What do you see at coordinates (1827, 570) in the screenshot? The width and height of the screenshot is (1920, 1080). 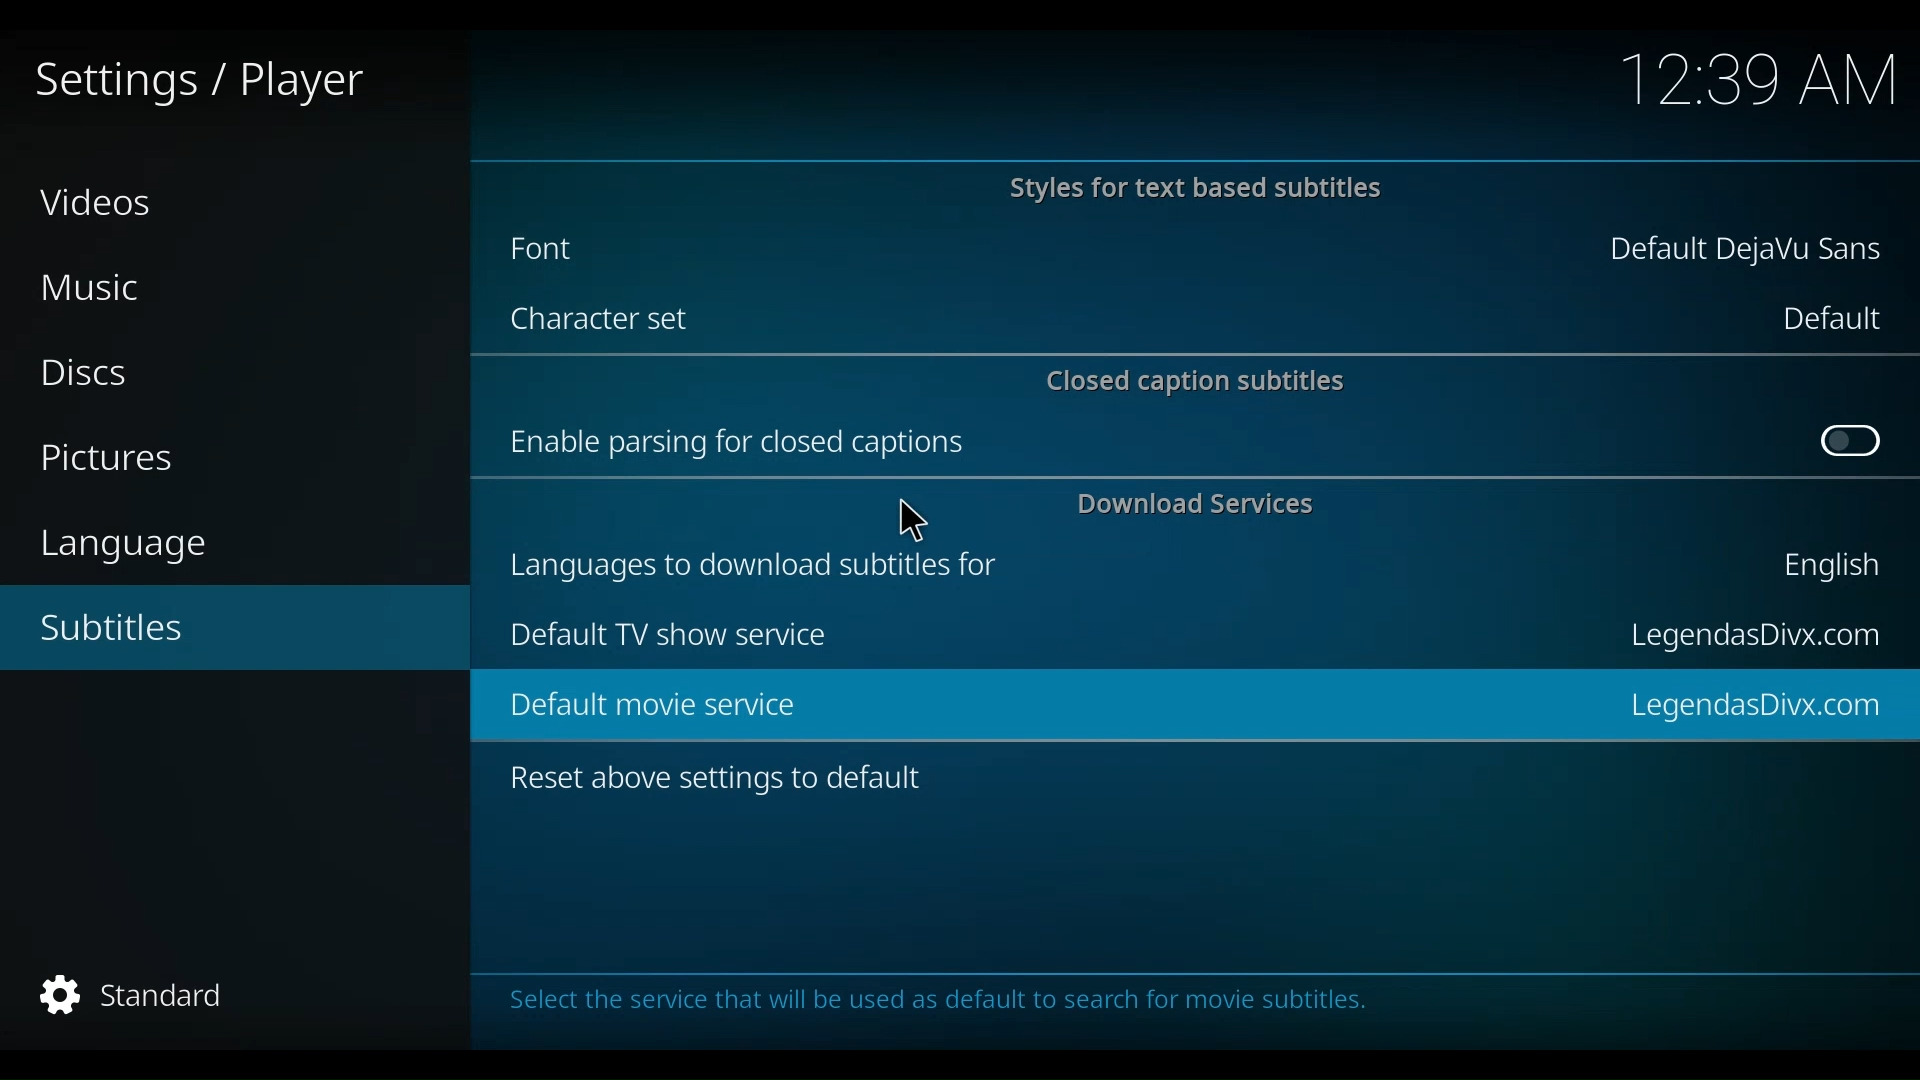 I see `English` at bounding box center [1827, 570].